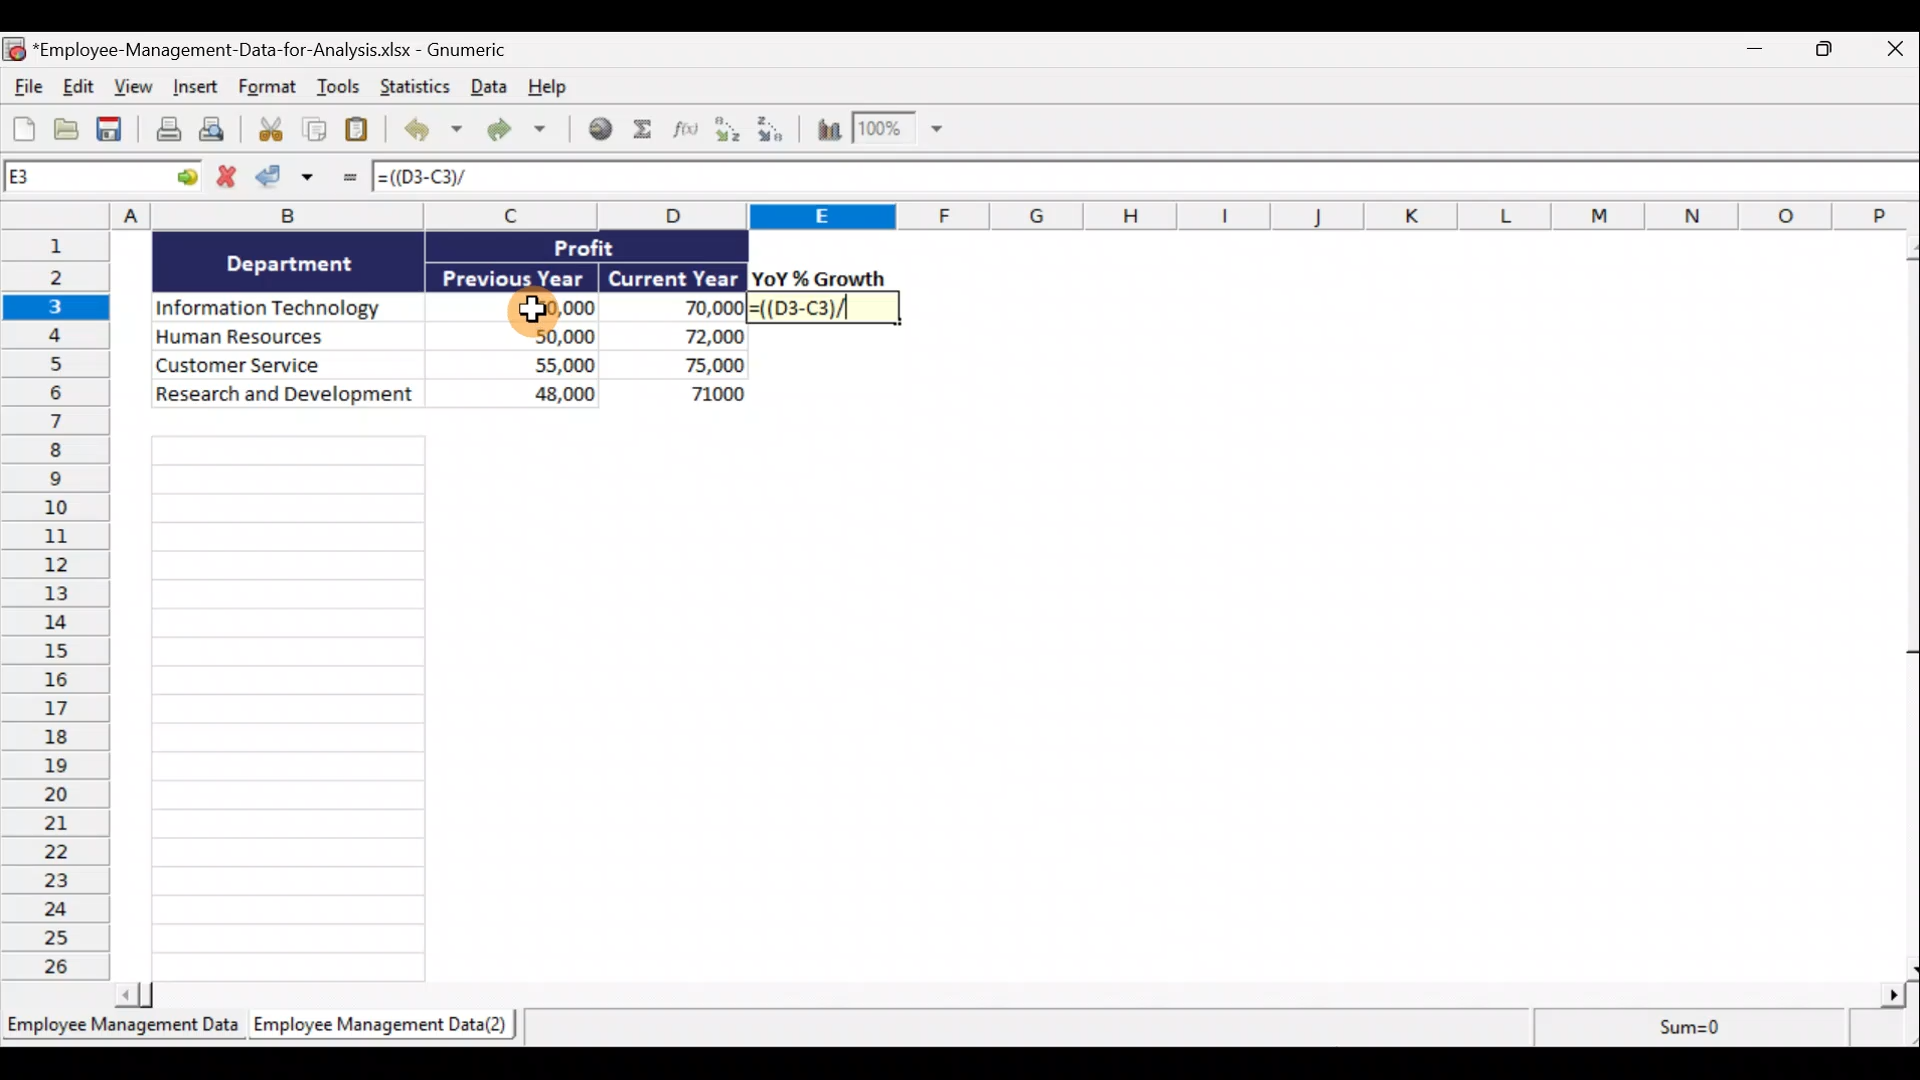  What do you see at coordinates (547, 88) in the screenshot?
I see `Help` at bounding box center [547, 88].